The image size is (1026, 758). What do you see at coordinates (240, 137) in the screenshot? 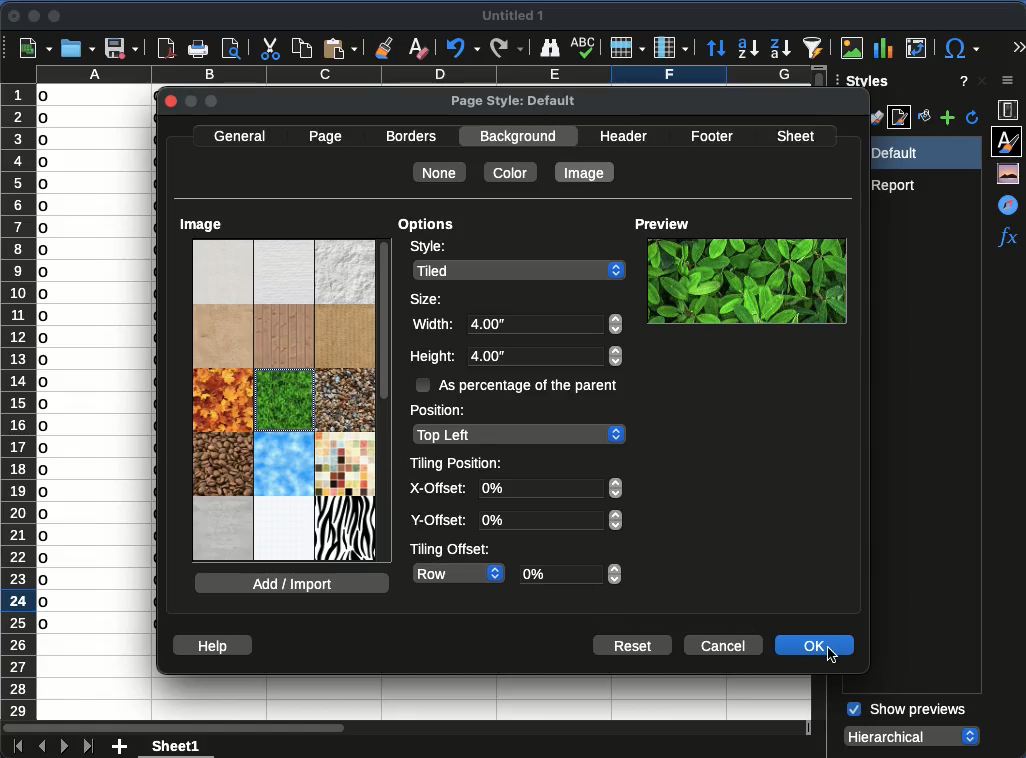
I see `general` at bounding box center [240, 137].